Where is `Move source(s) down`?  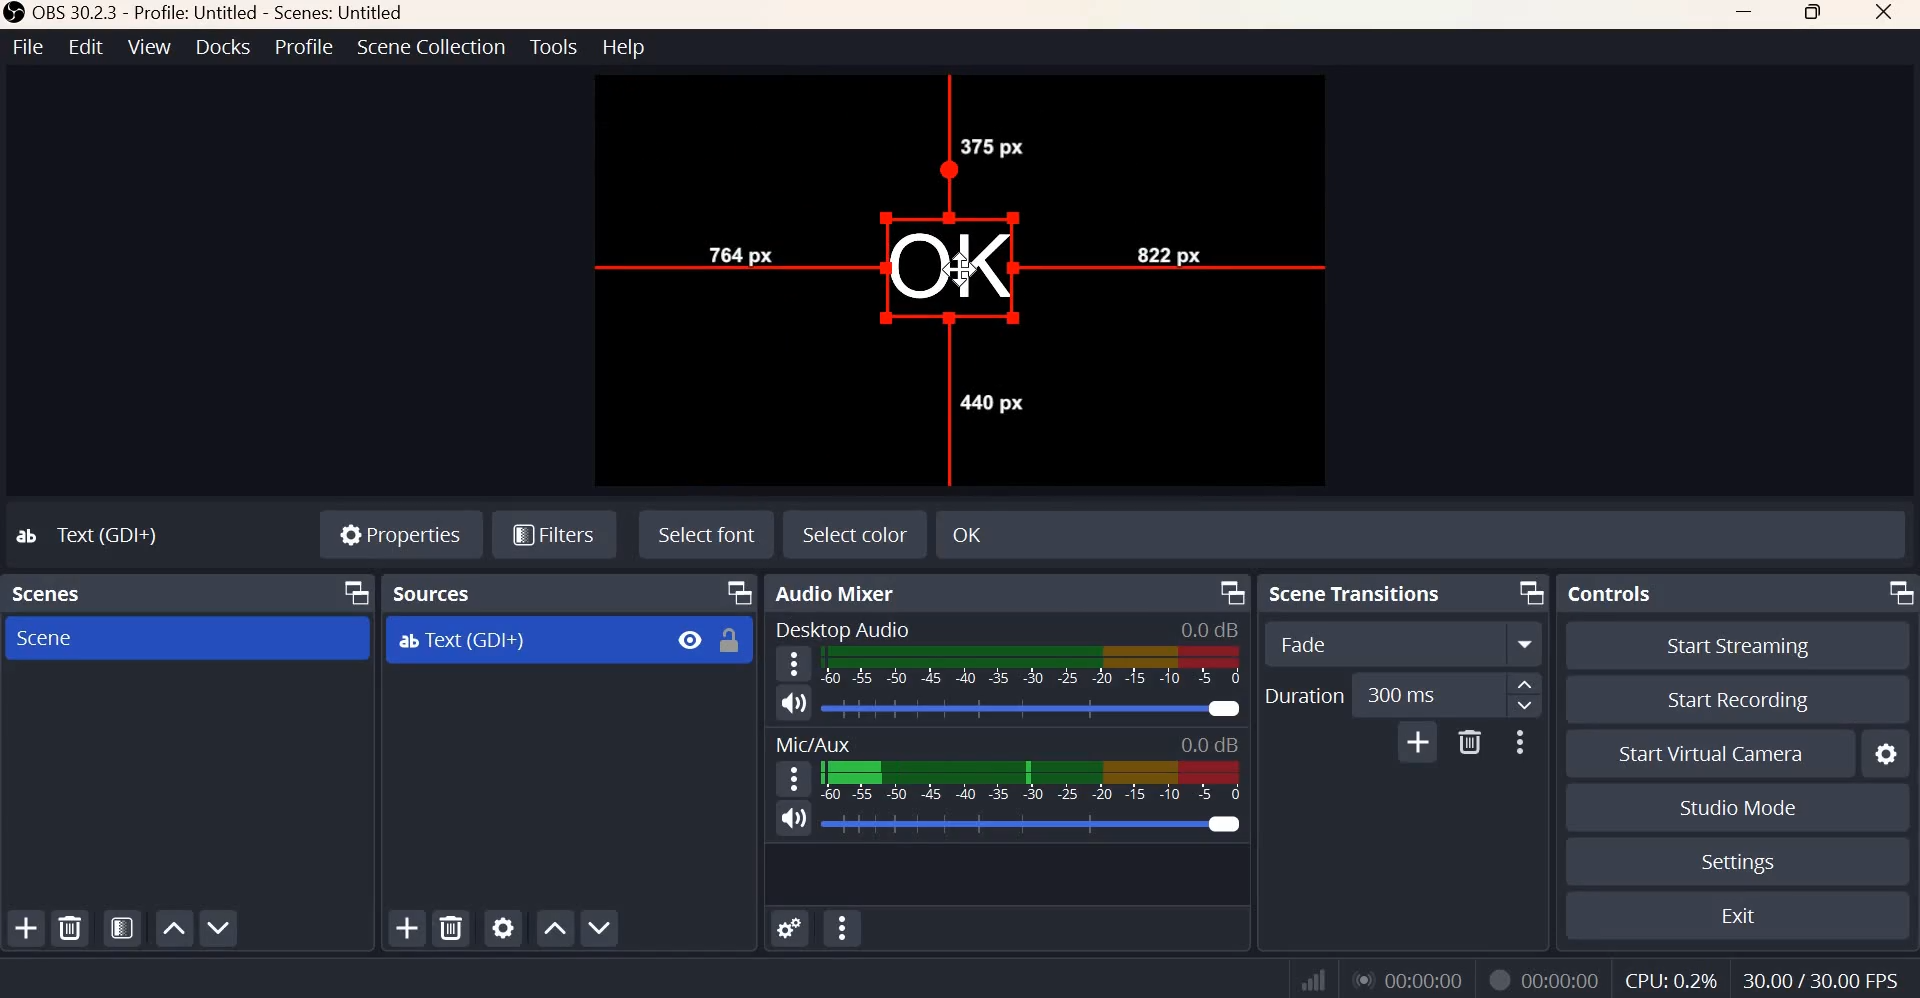
Move source(s) down is located at coordinates (598, 927).